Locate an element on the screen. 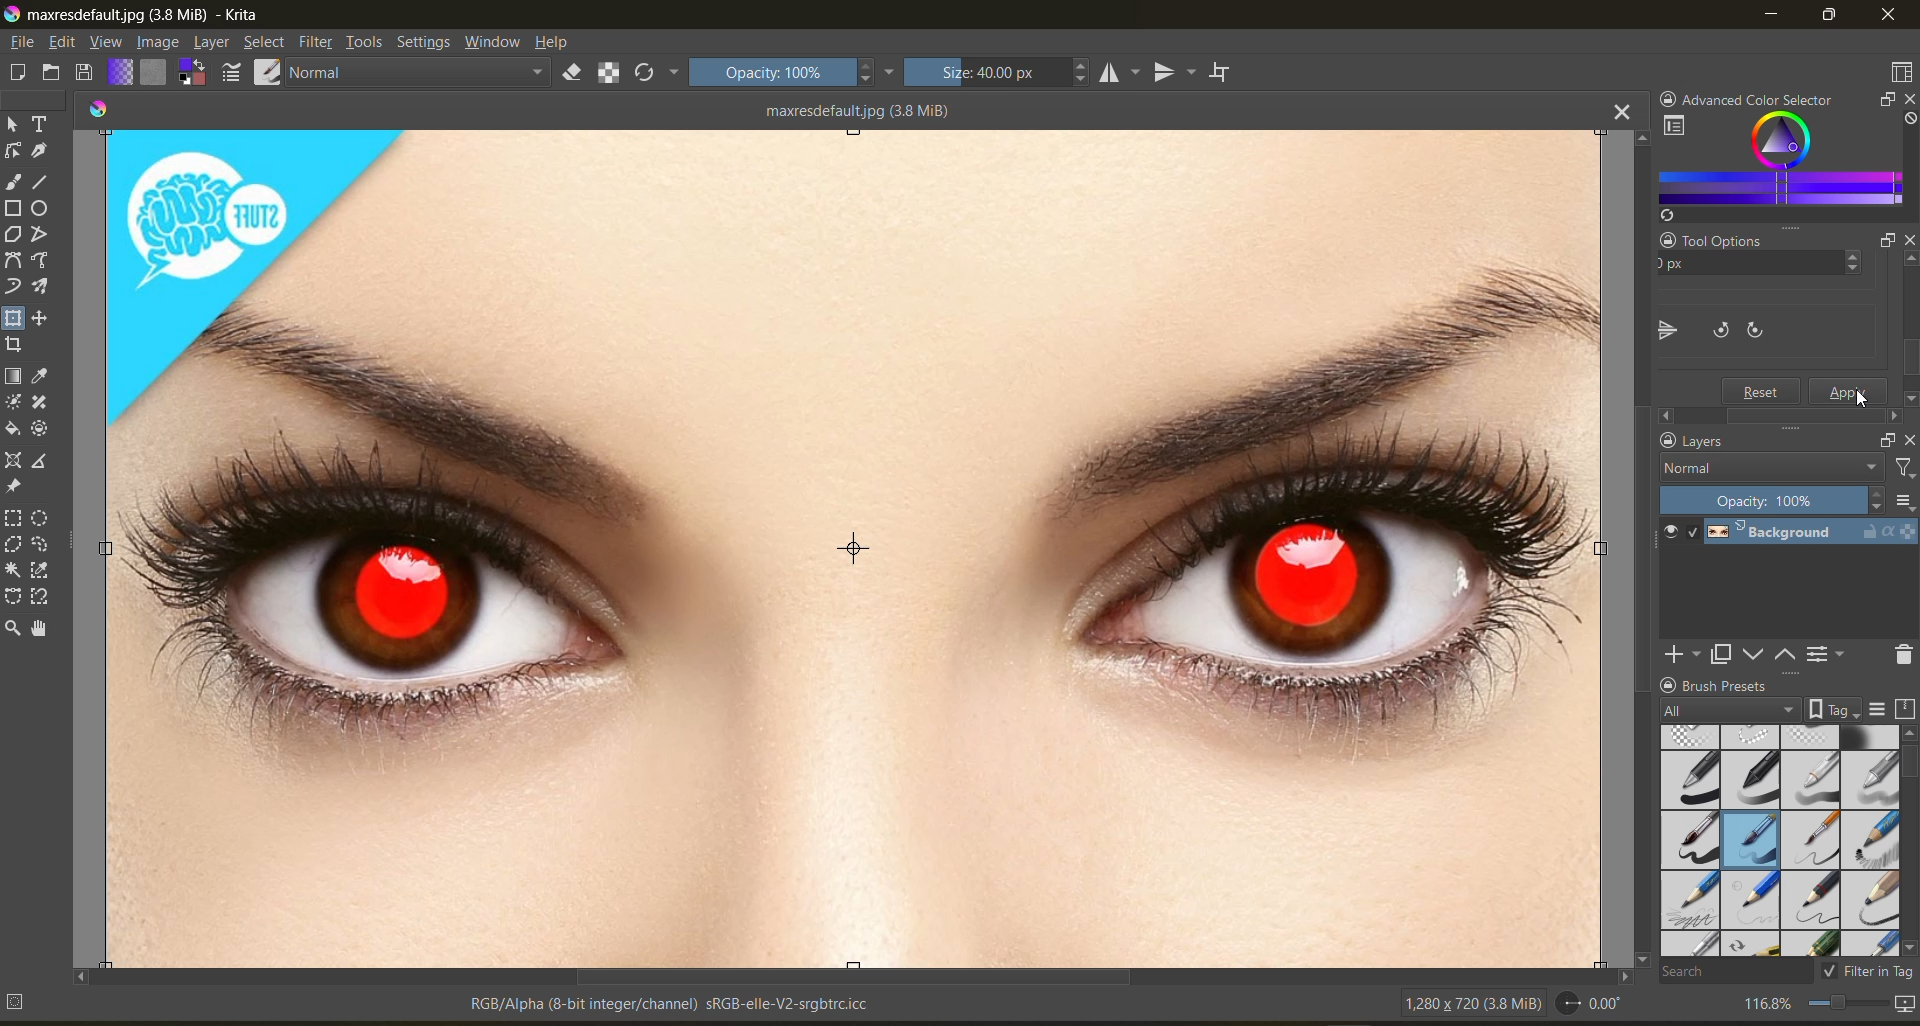 The width and height of the screenshot is (1920, 1026). filter is located at coordinates (1902, 468).